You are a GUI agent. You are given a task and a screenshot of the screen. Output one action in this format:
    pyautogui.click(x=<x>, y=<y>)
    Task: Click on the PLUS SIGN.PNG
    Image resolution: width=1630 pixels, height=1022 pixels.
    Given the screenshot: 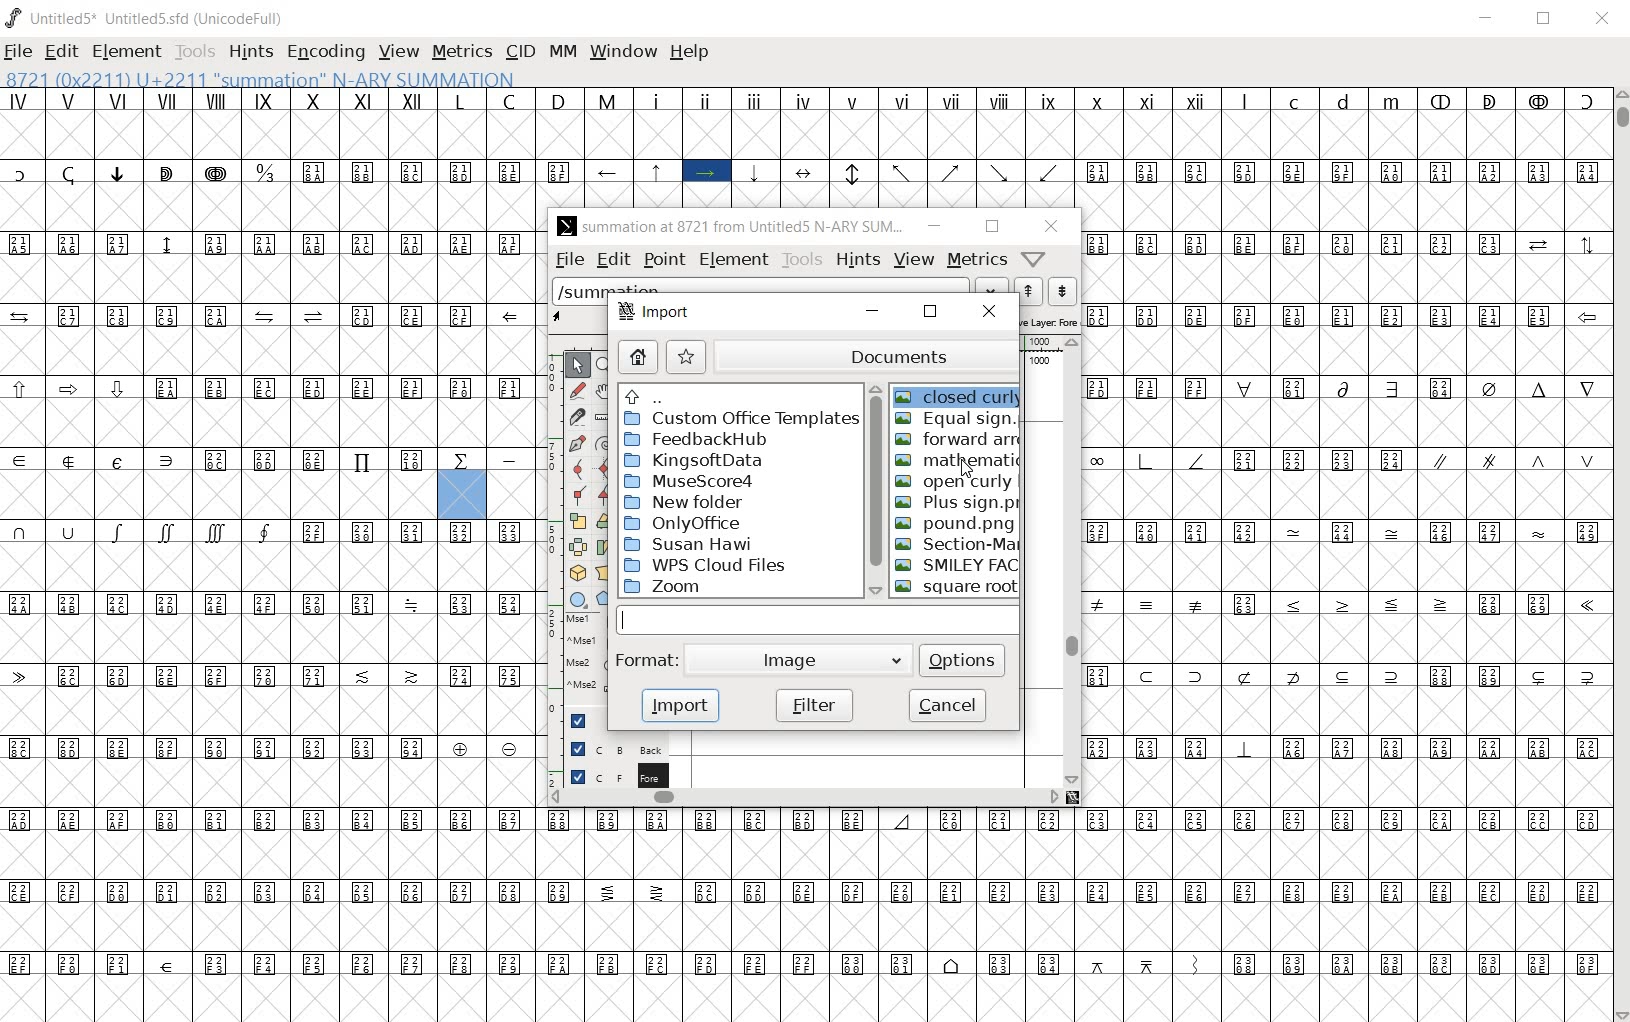 What is the action you would take?
    pyautogui.click(x=956, y=504)
    